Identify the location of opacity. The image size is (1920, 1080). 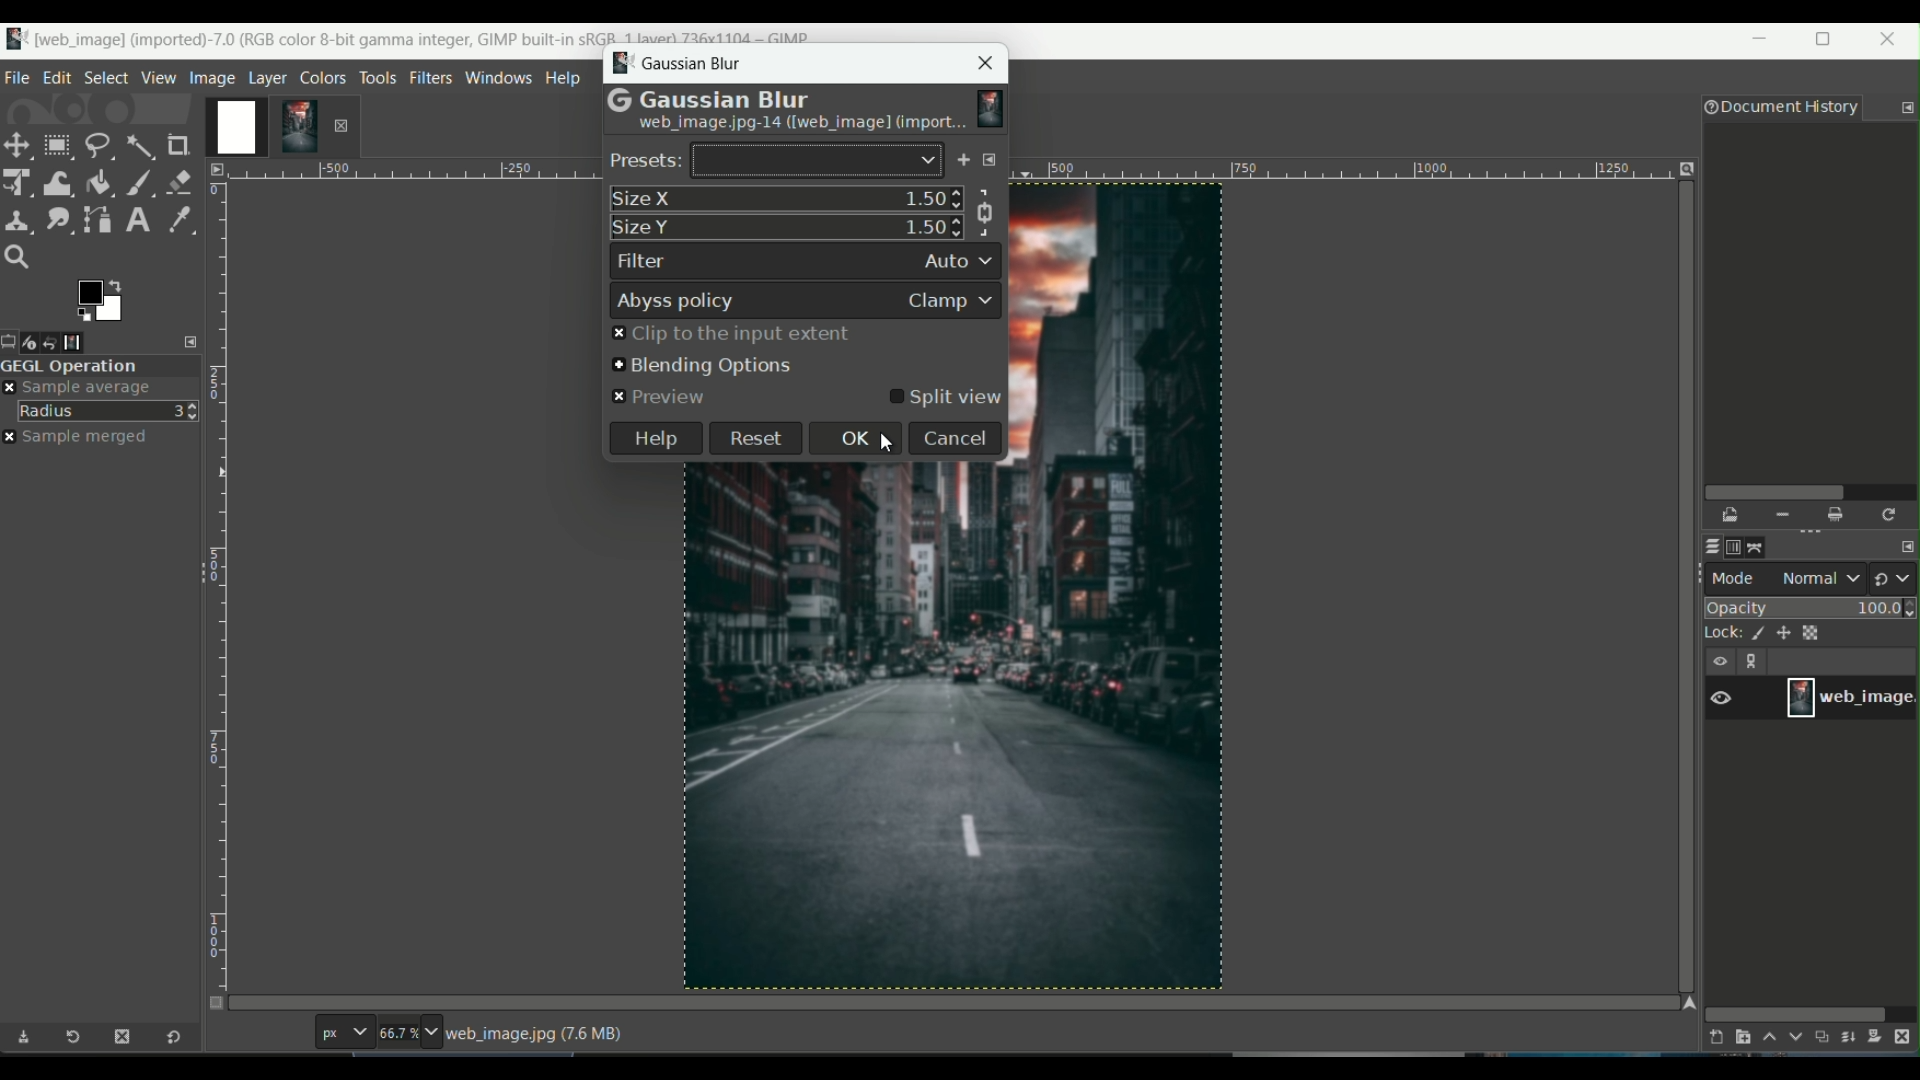
(1812, 607).